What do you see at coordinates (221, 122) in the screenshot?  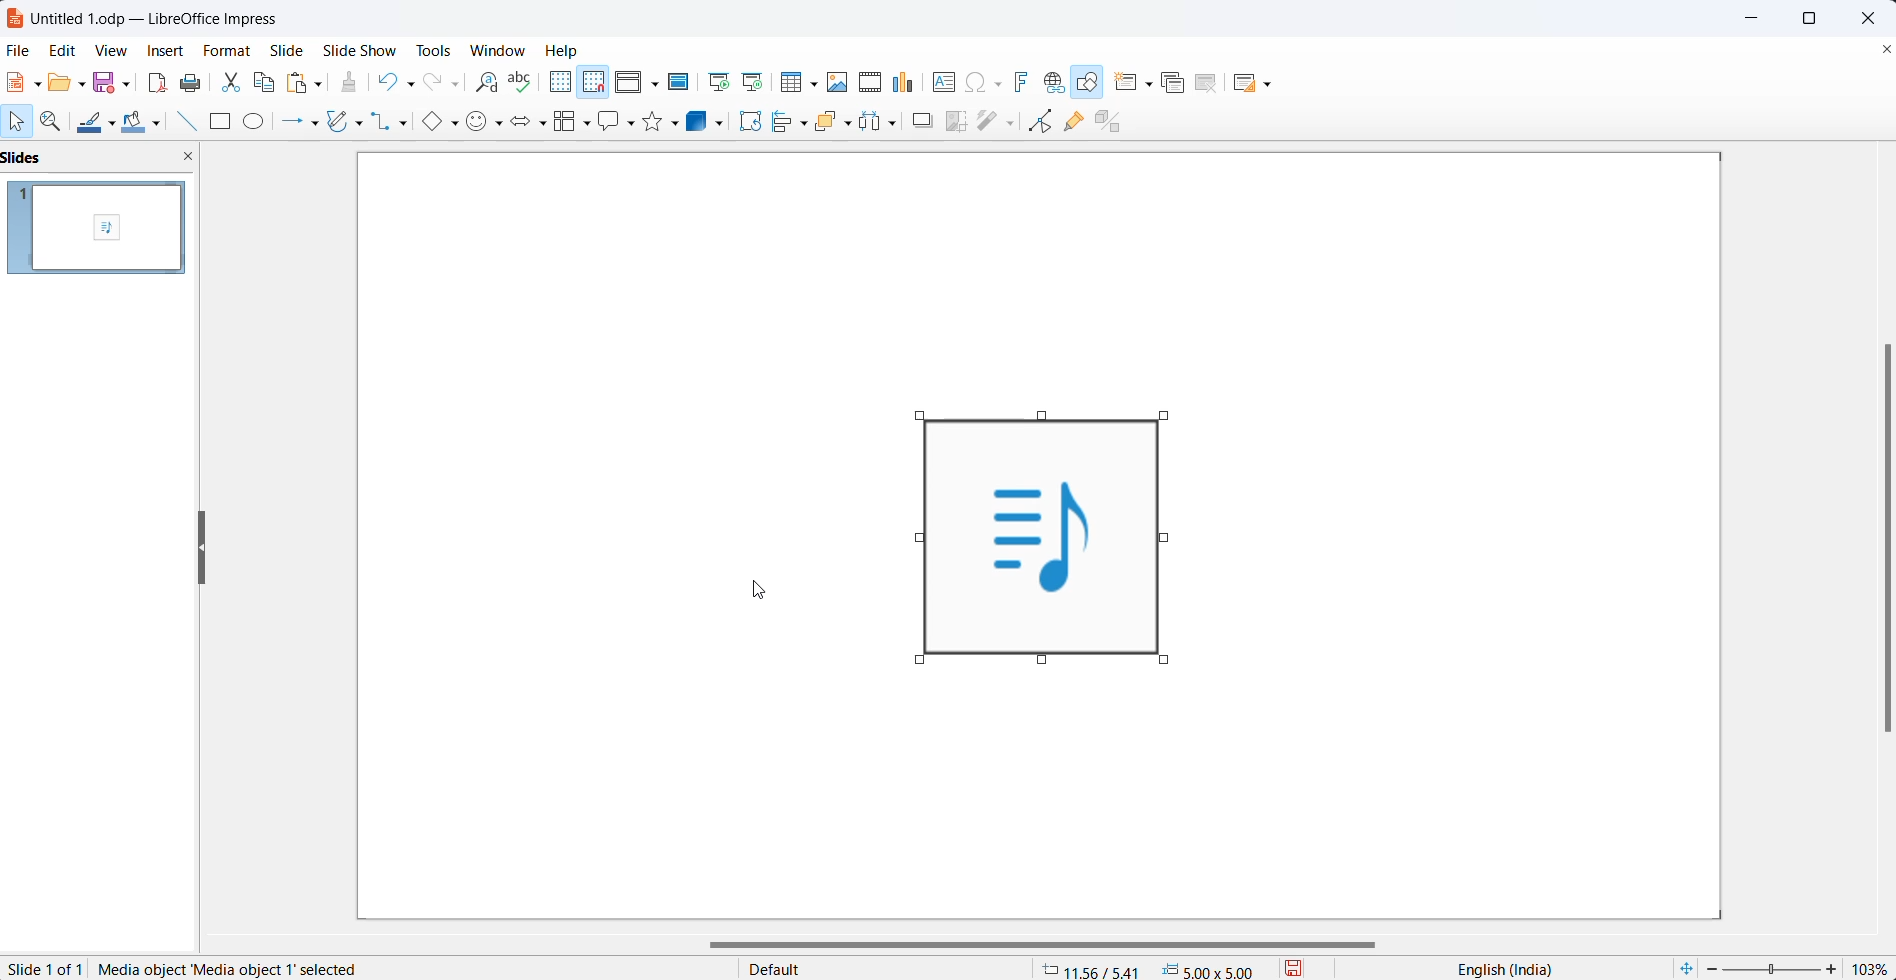 I see `rectangle` at bounding box center [221, 122].